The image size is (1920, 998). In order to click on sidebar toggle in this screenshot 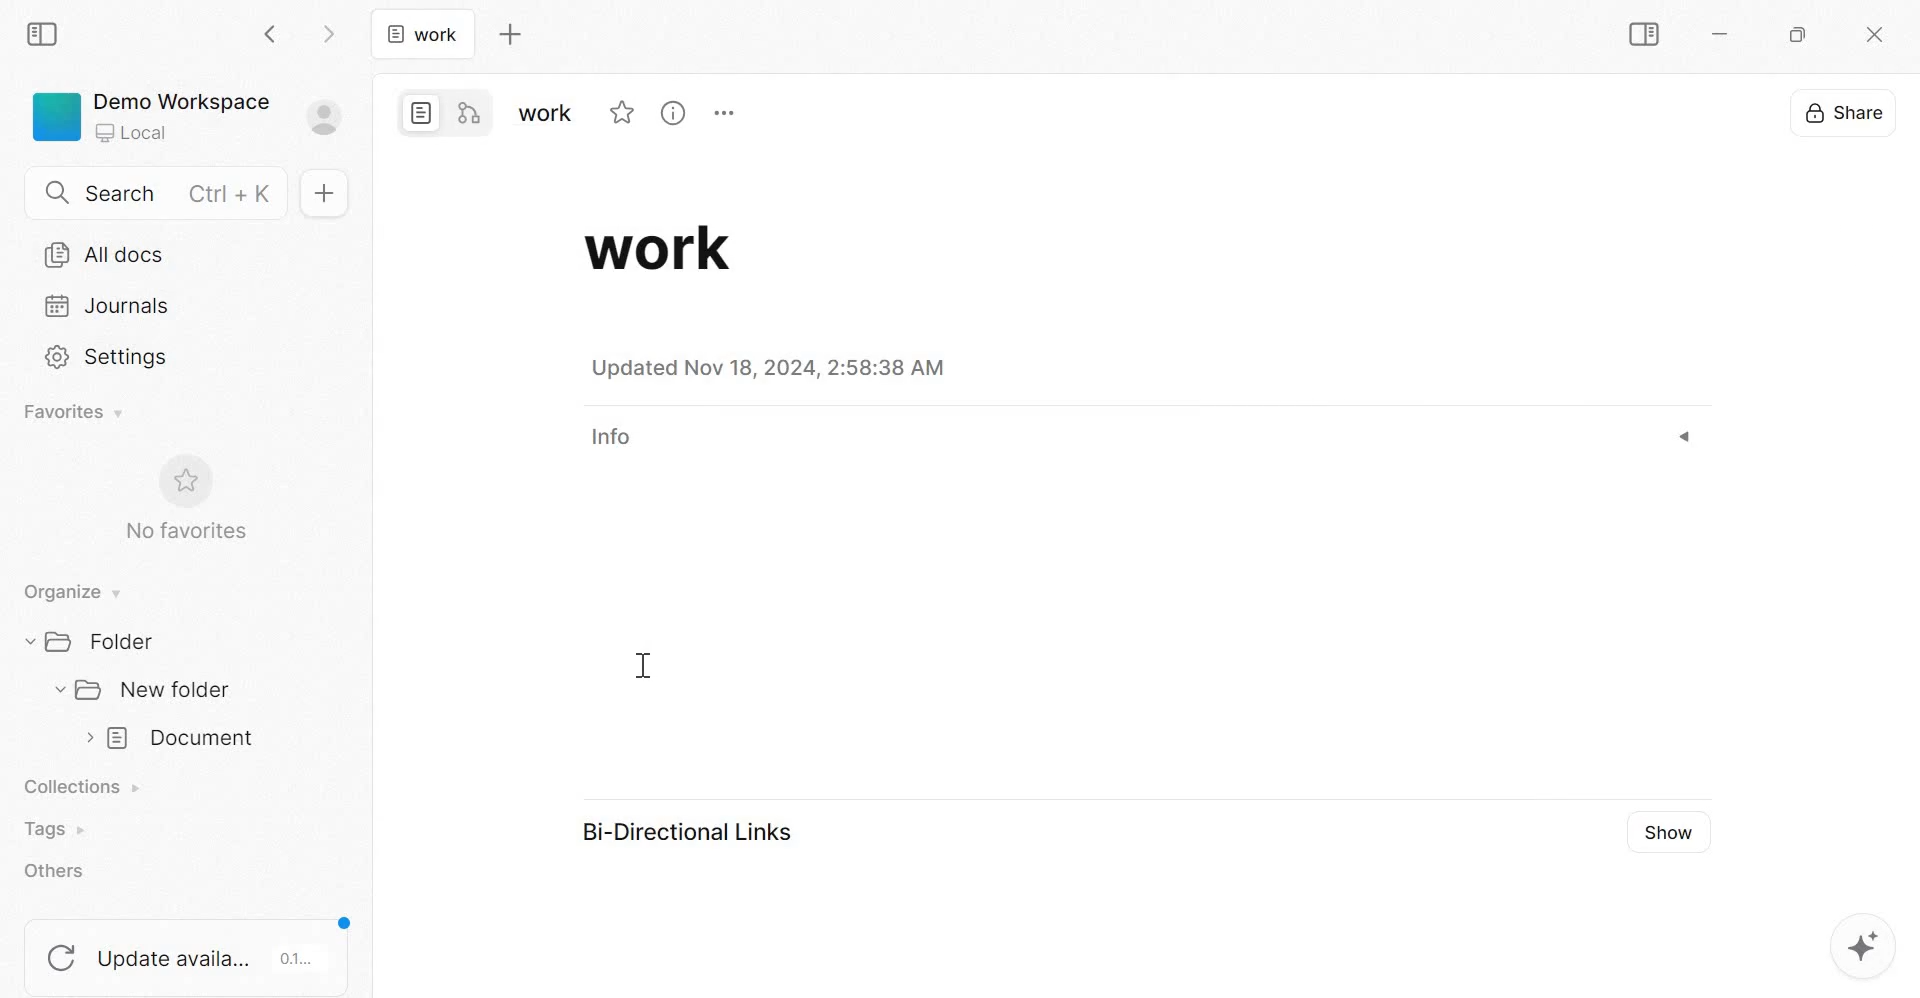, I will do `click(45, 31)`.